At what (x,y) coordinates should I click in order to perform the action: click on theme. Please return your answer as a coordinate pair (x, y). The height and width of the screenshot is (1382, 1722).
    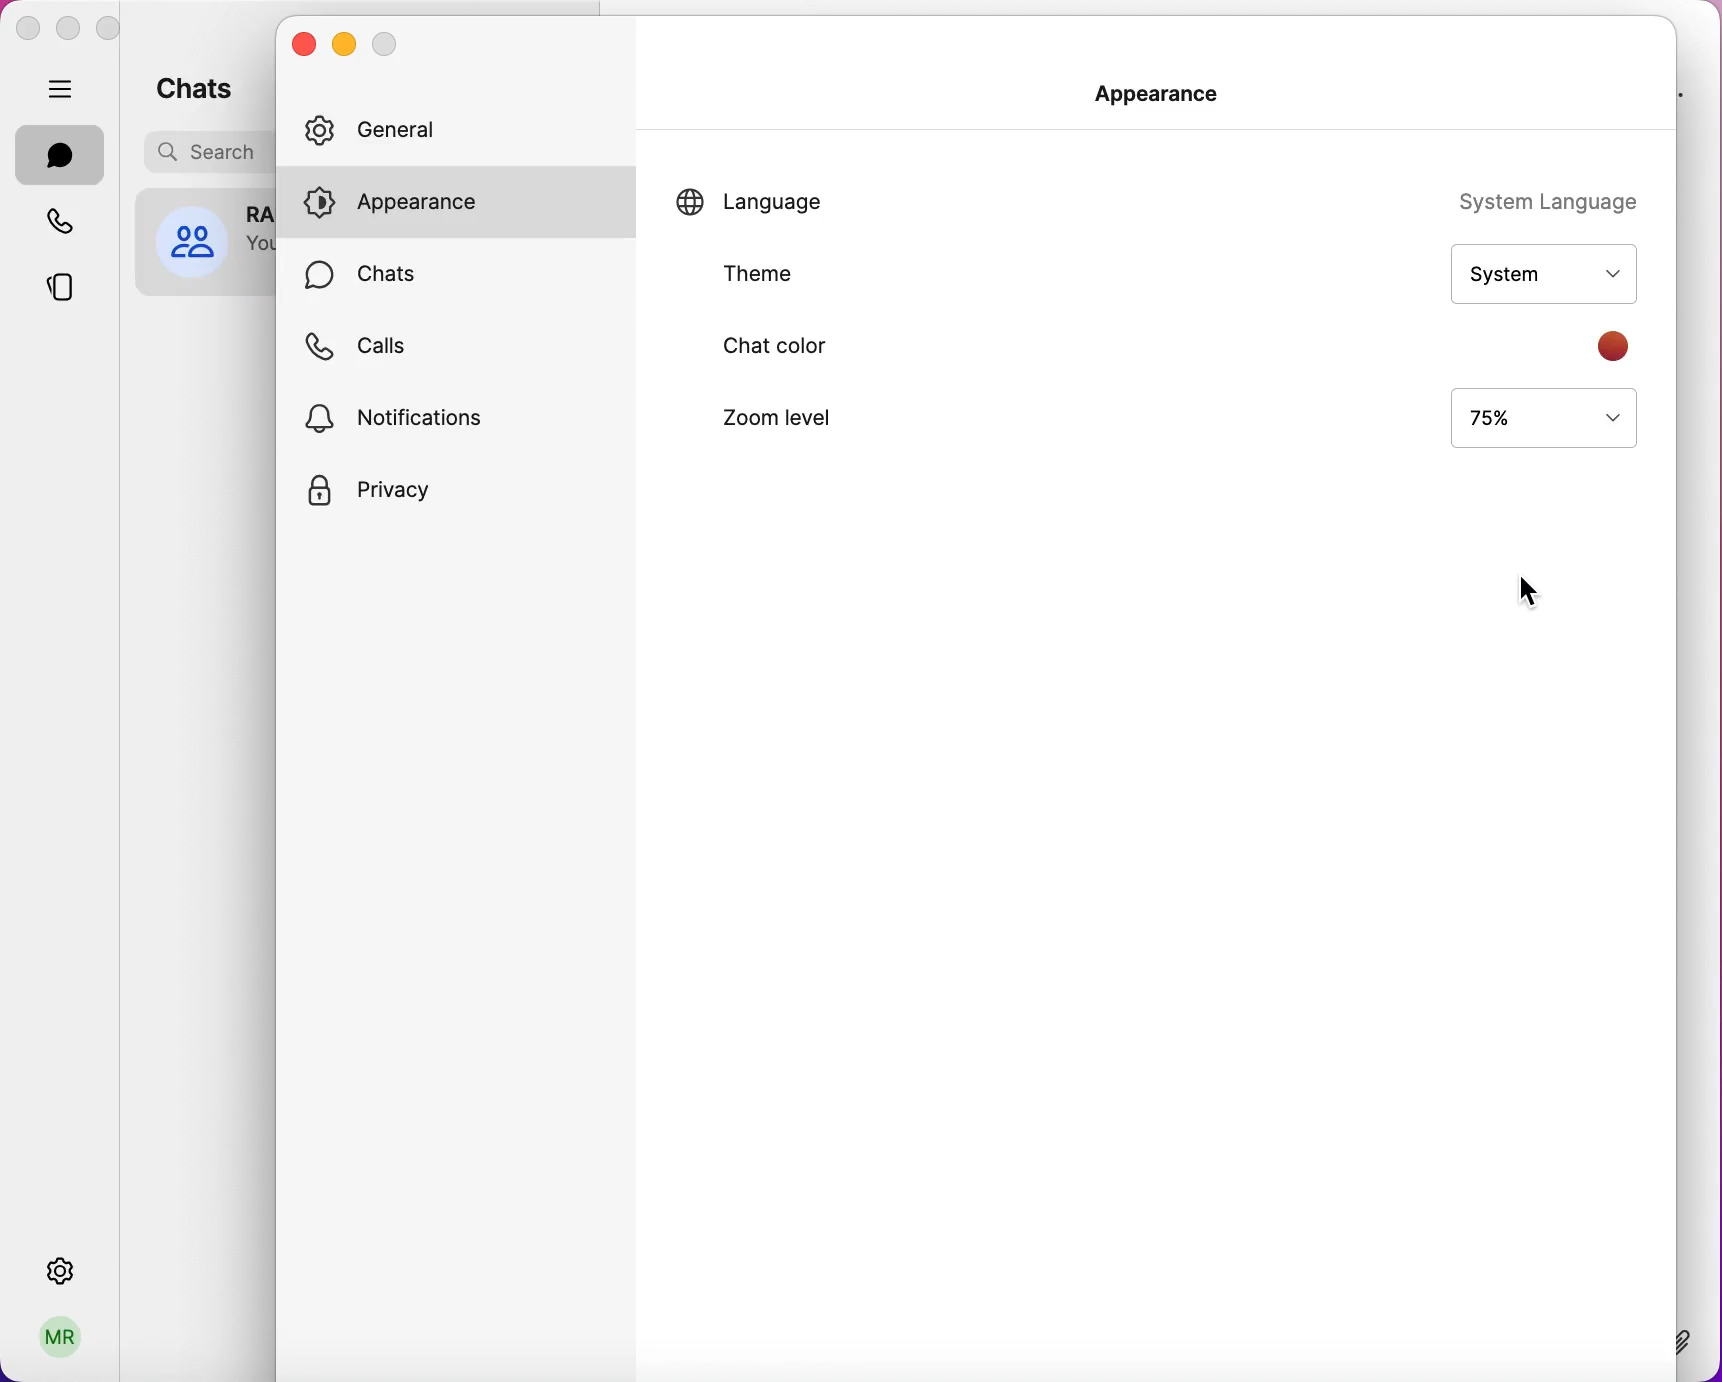
    Looking at the image, I should click on (824, 273).